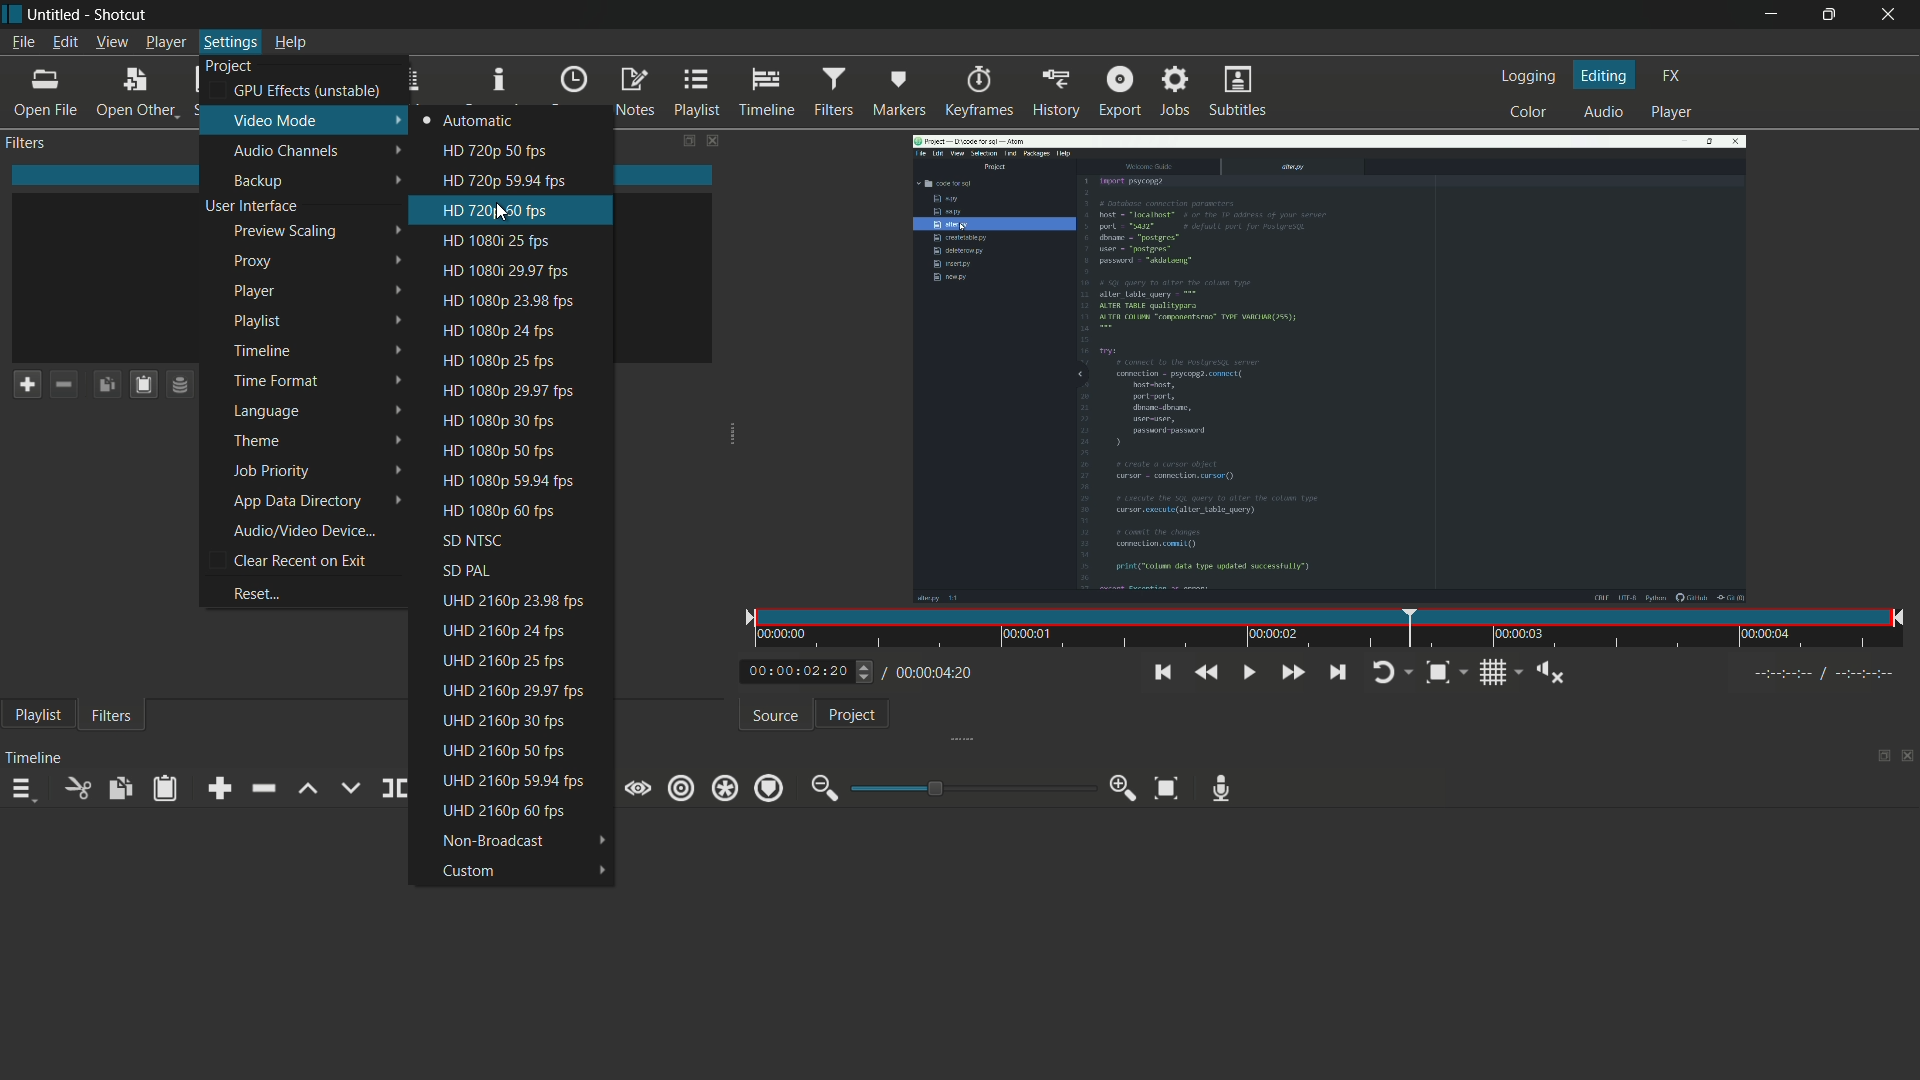 The height and width of the screenshot is (1080, 1920). Describe the element at coordinates (22, 790) in the screenshot. I see `timeline menu` at that location.